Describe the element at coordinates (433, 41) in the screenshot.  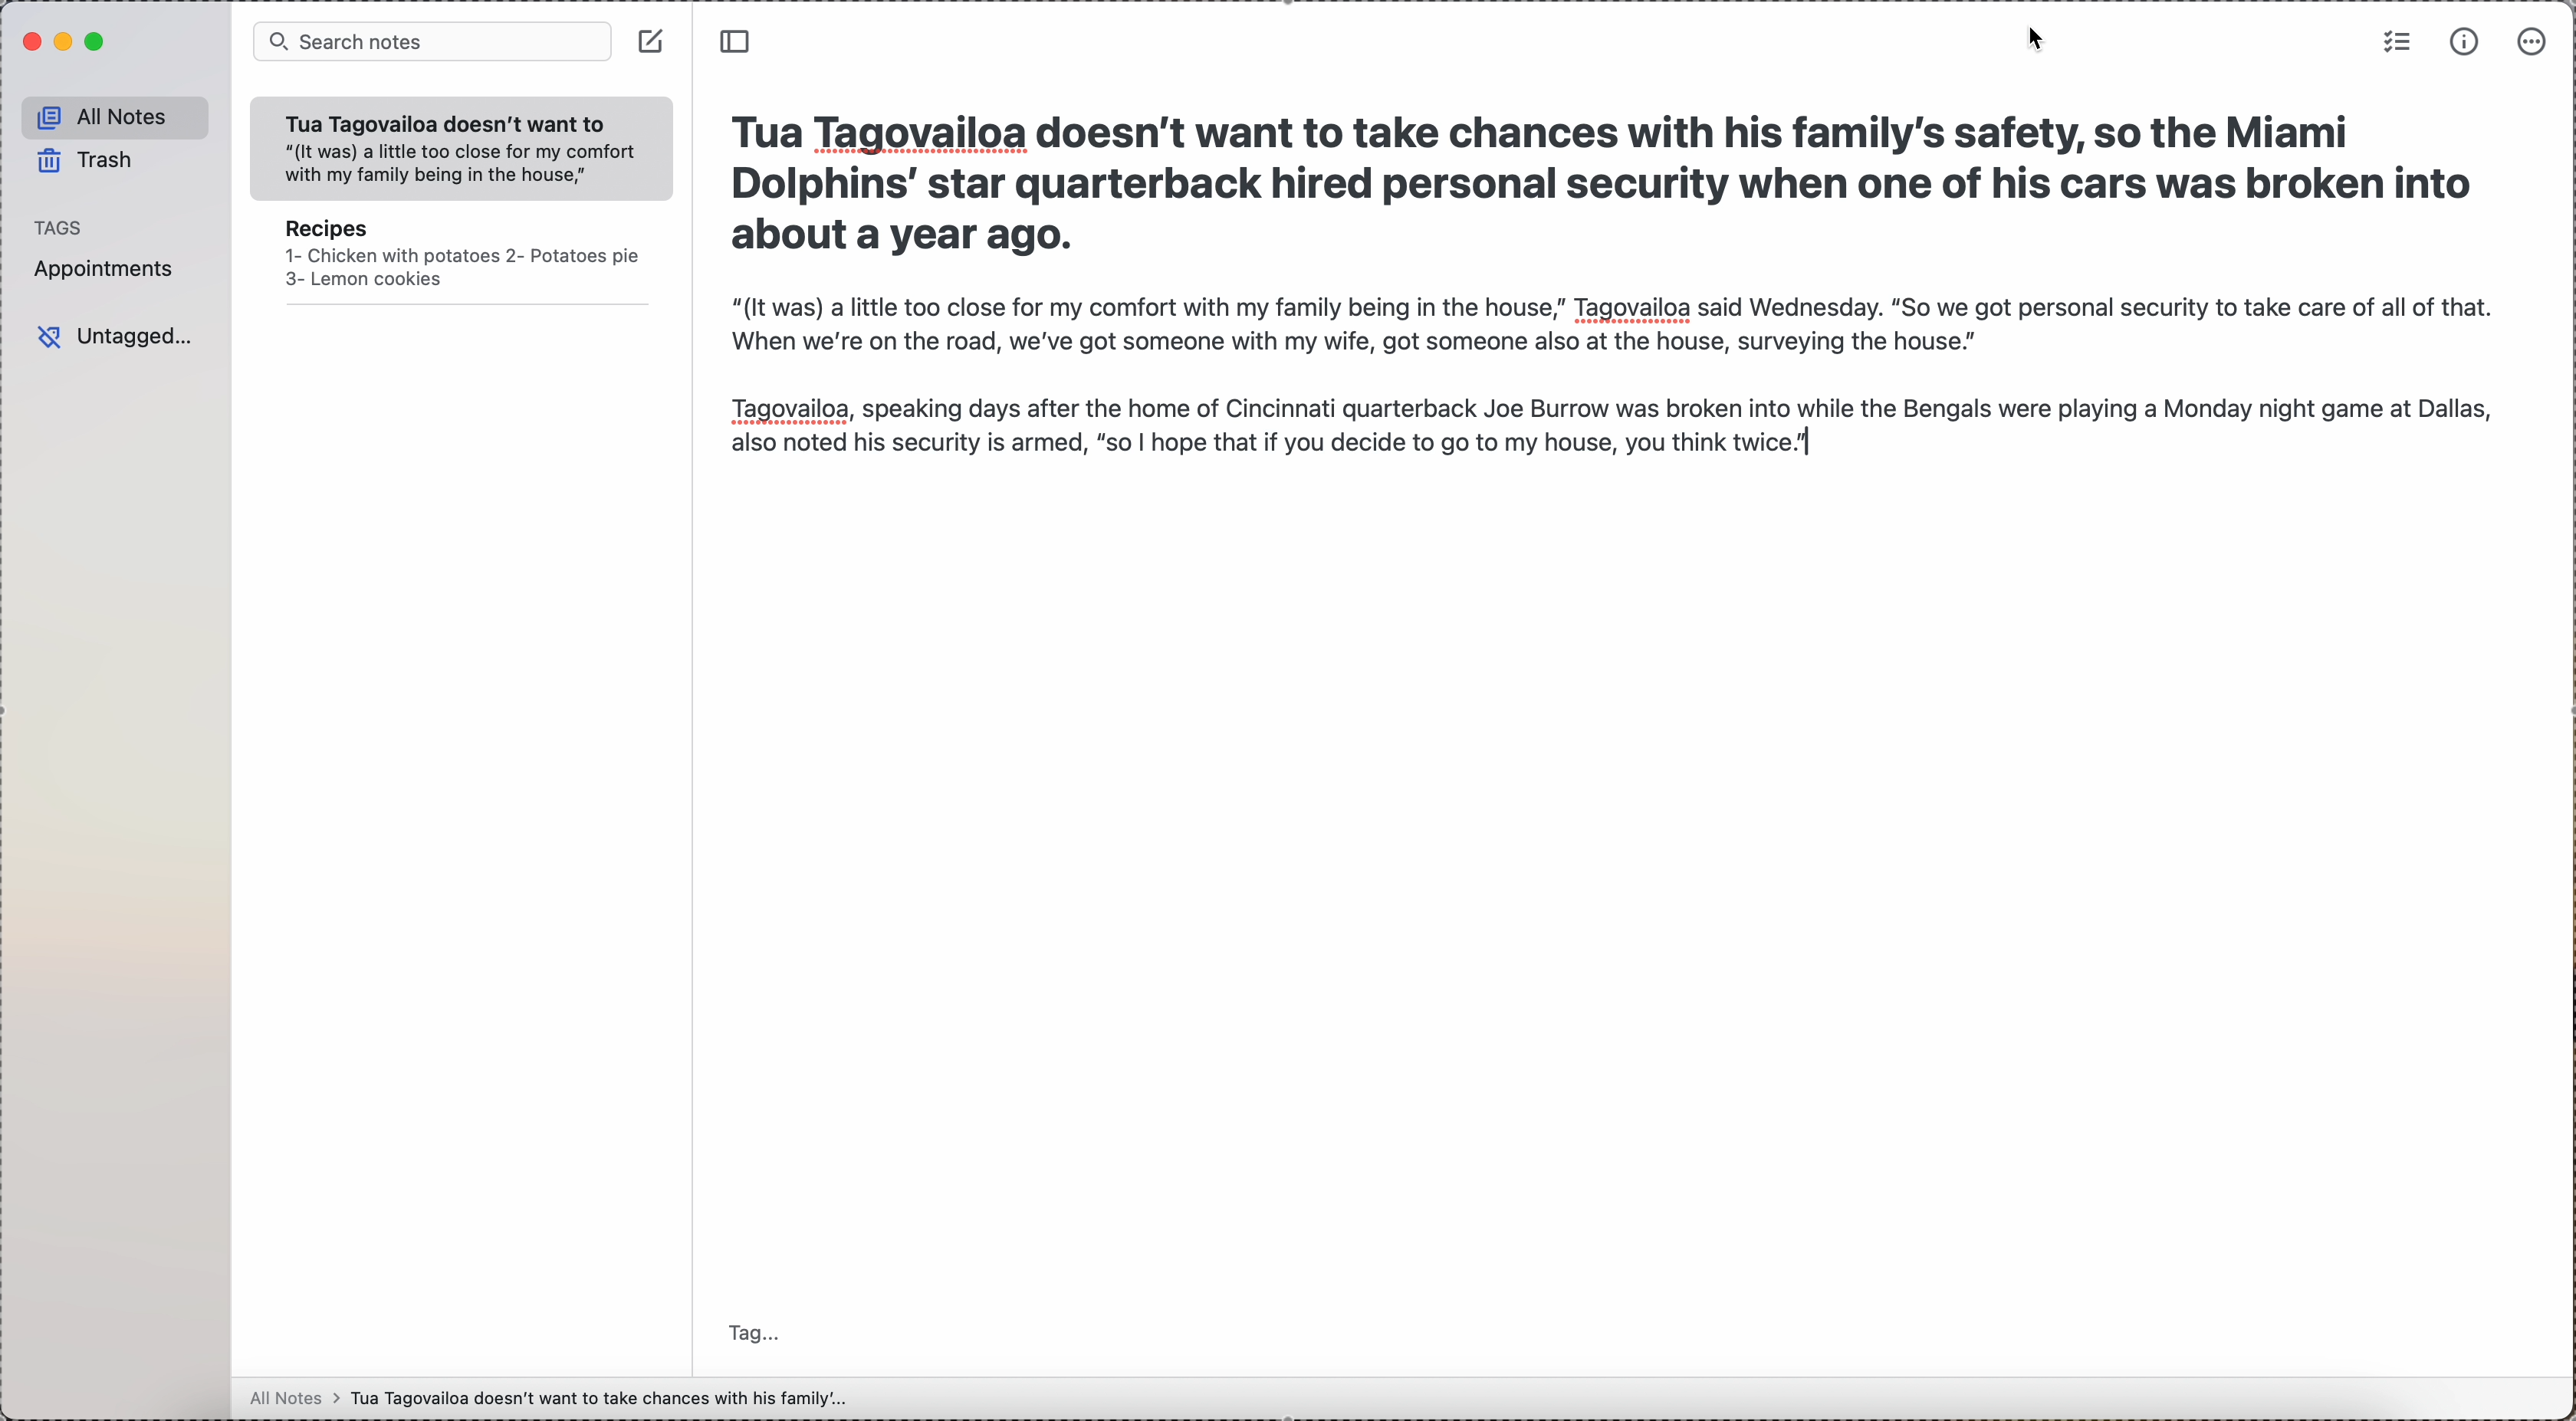
I see `search bar` at that location.